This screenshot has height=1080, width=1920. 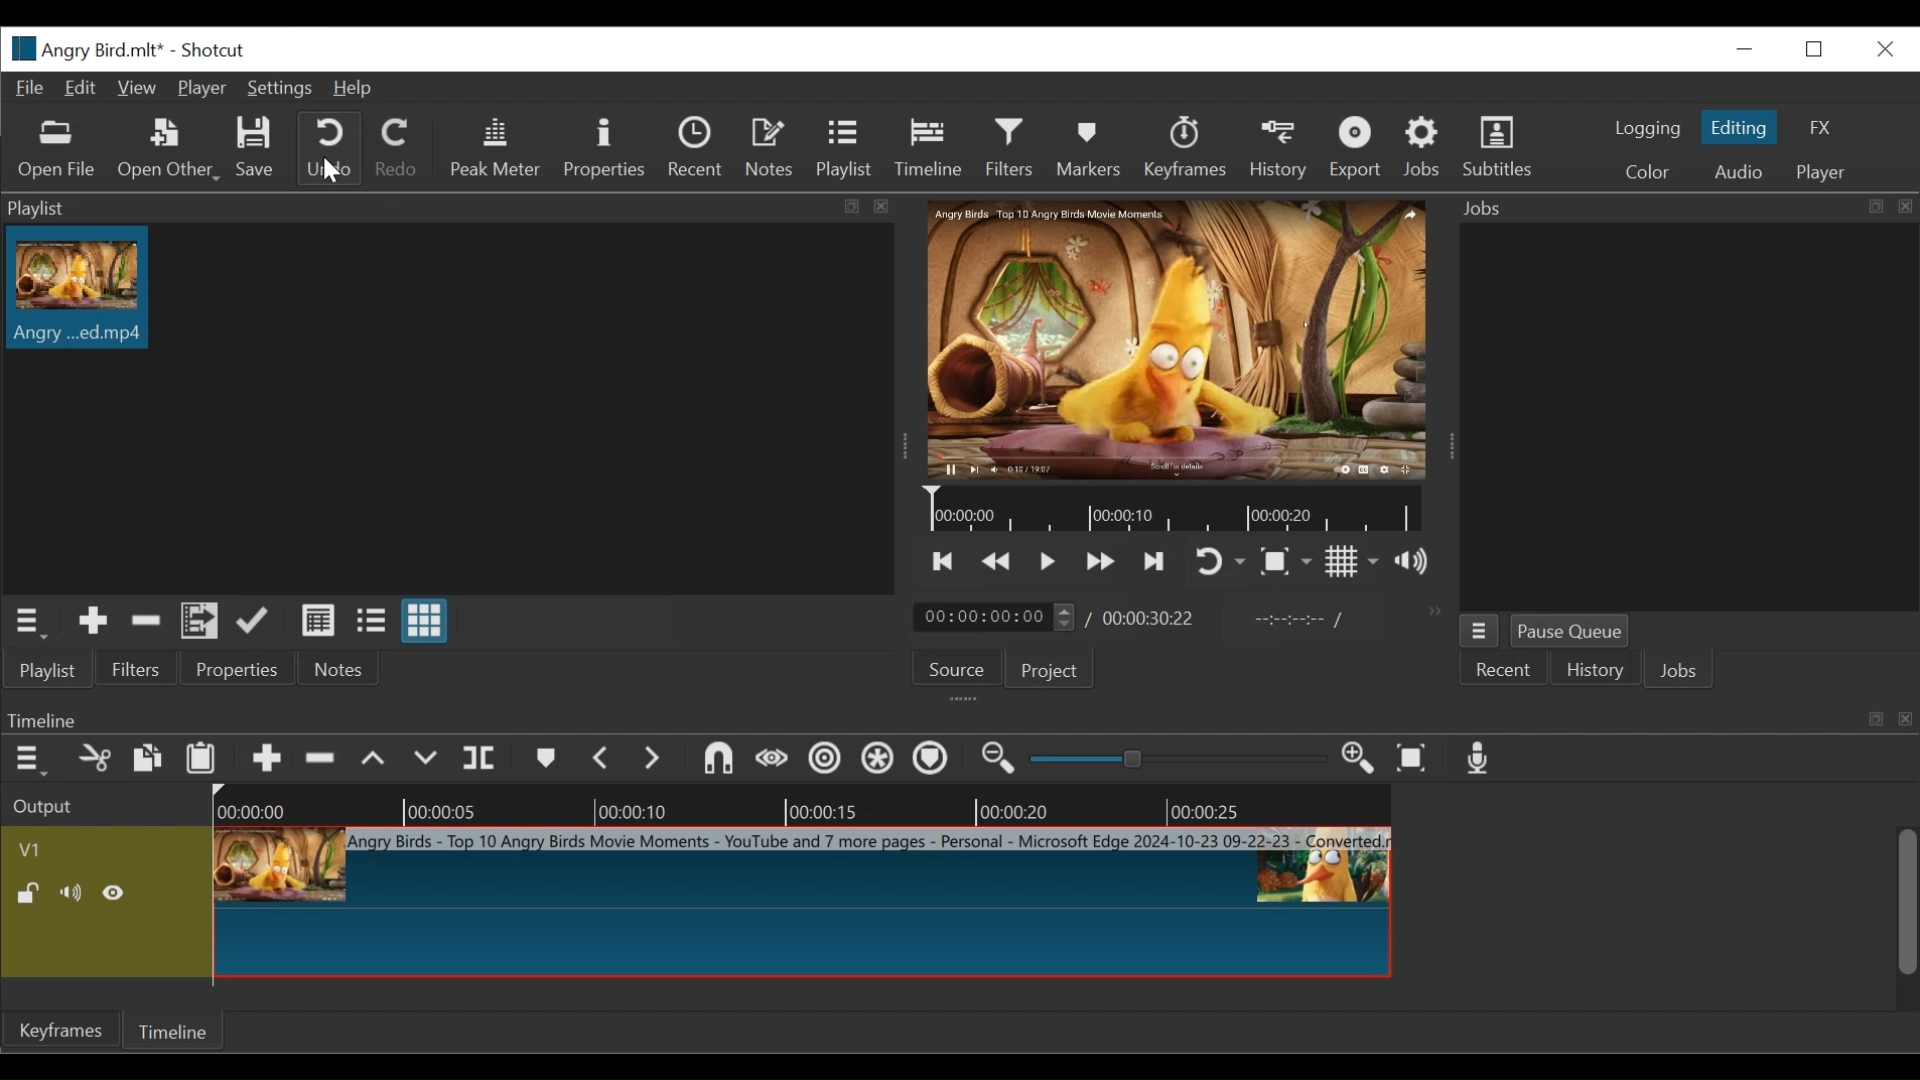 I want to click on Scrub while dragging, so click(x=773, y=762).